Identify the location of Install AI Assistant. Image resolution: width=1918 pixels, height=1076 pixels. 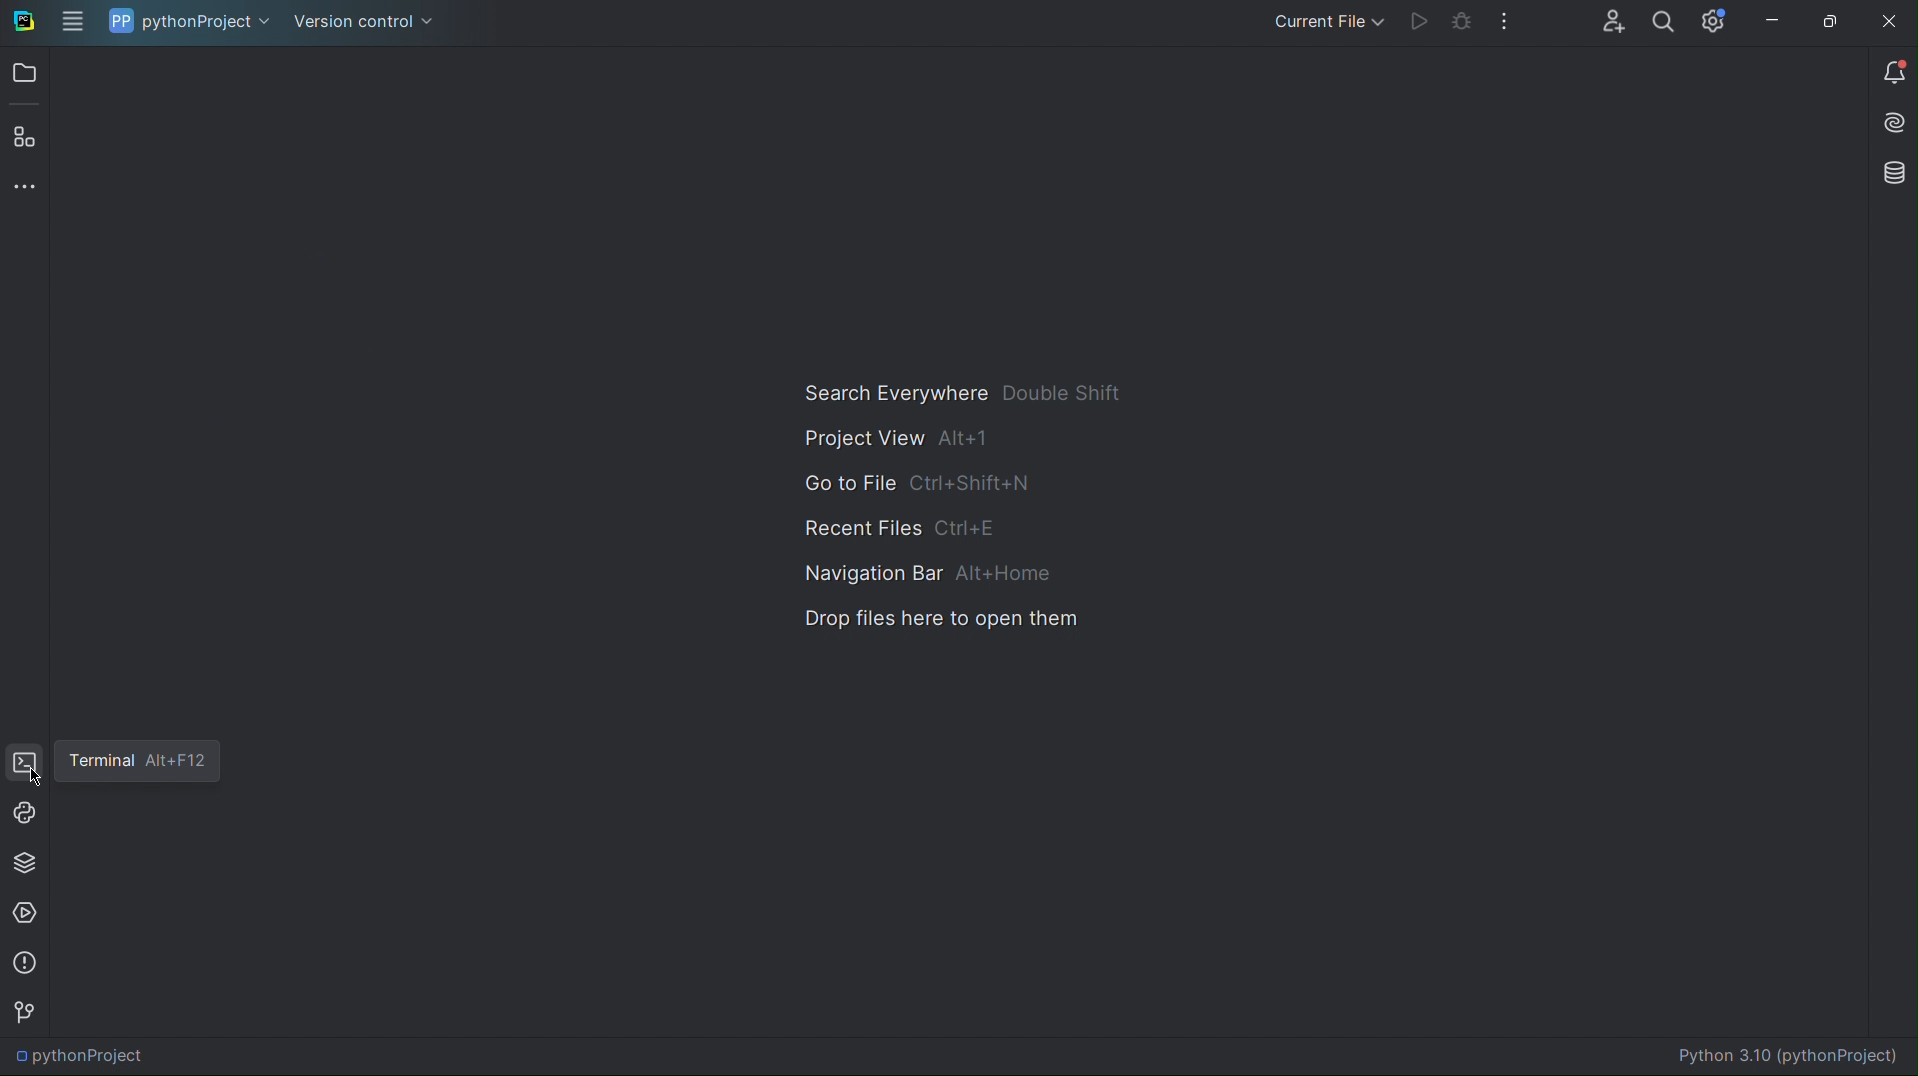
(1889, 122).